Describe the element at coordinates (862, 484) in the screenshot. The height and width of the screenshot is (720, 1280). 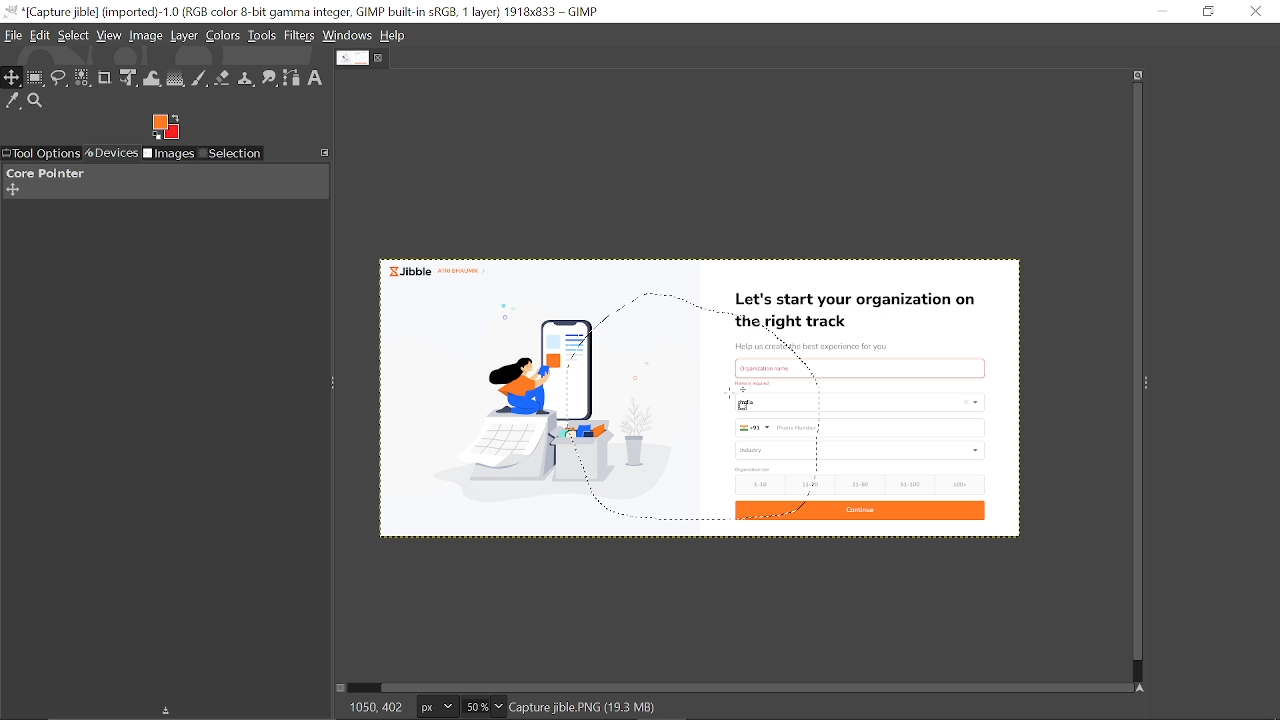
I see `21-50` at that location.